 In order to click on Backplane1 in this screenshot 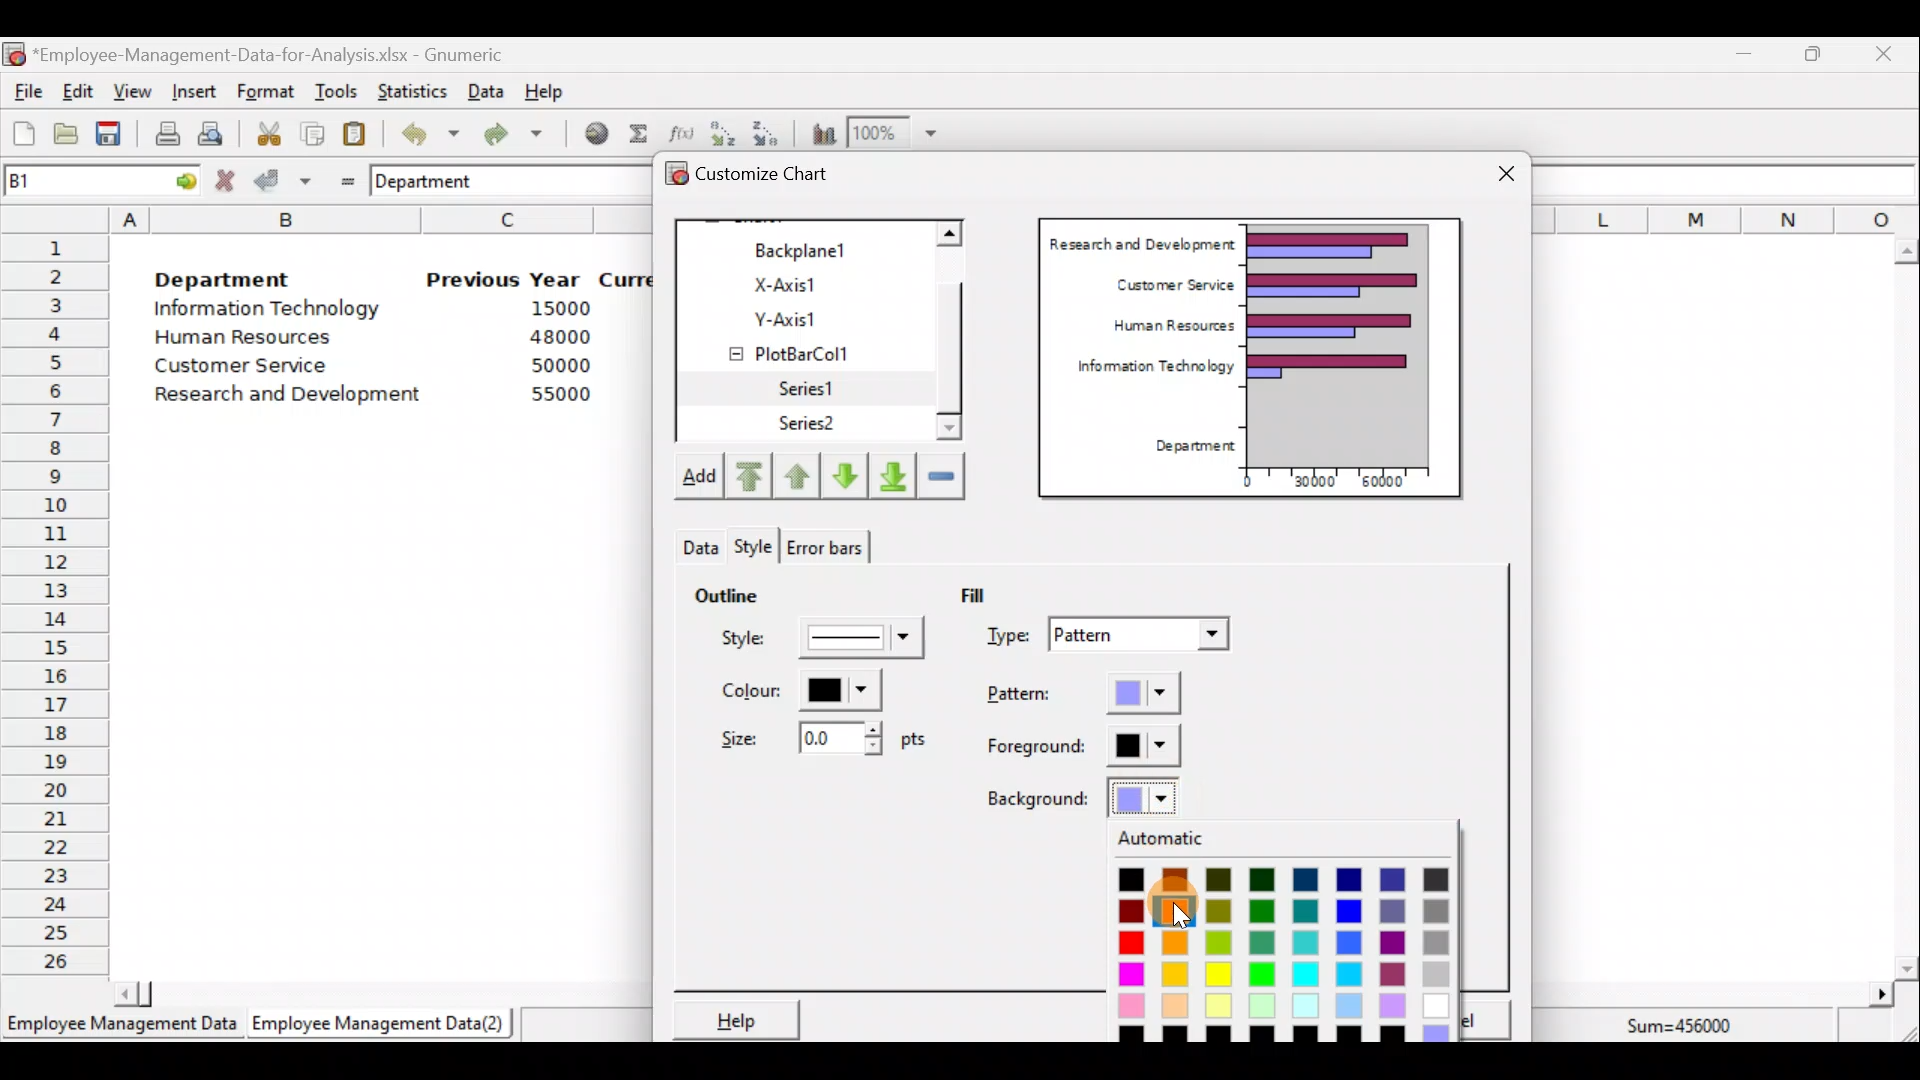, I will do `click(809, 248)`.